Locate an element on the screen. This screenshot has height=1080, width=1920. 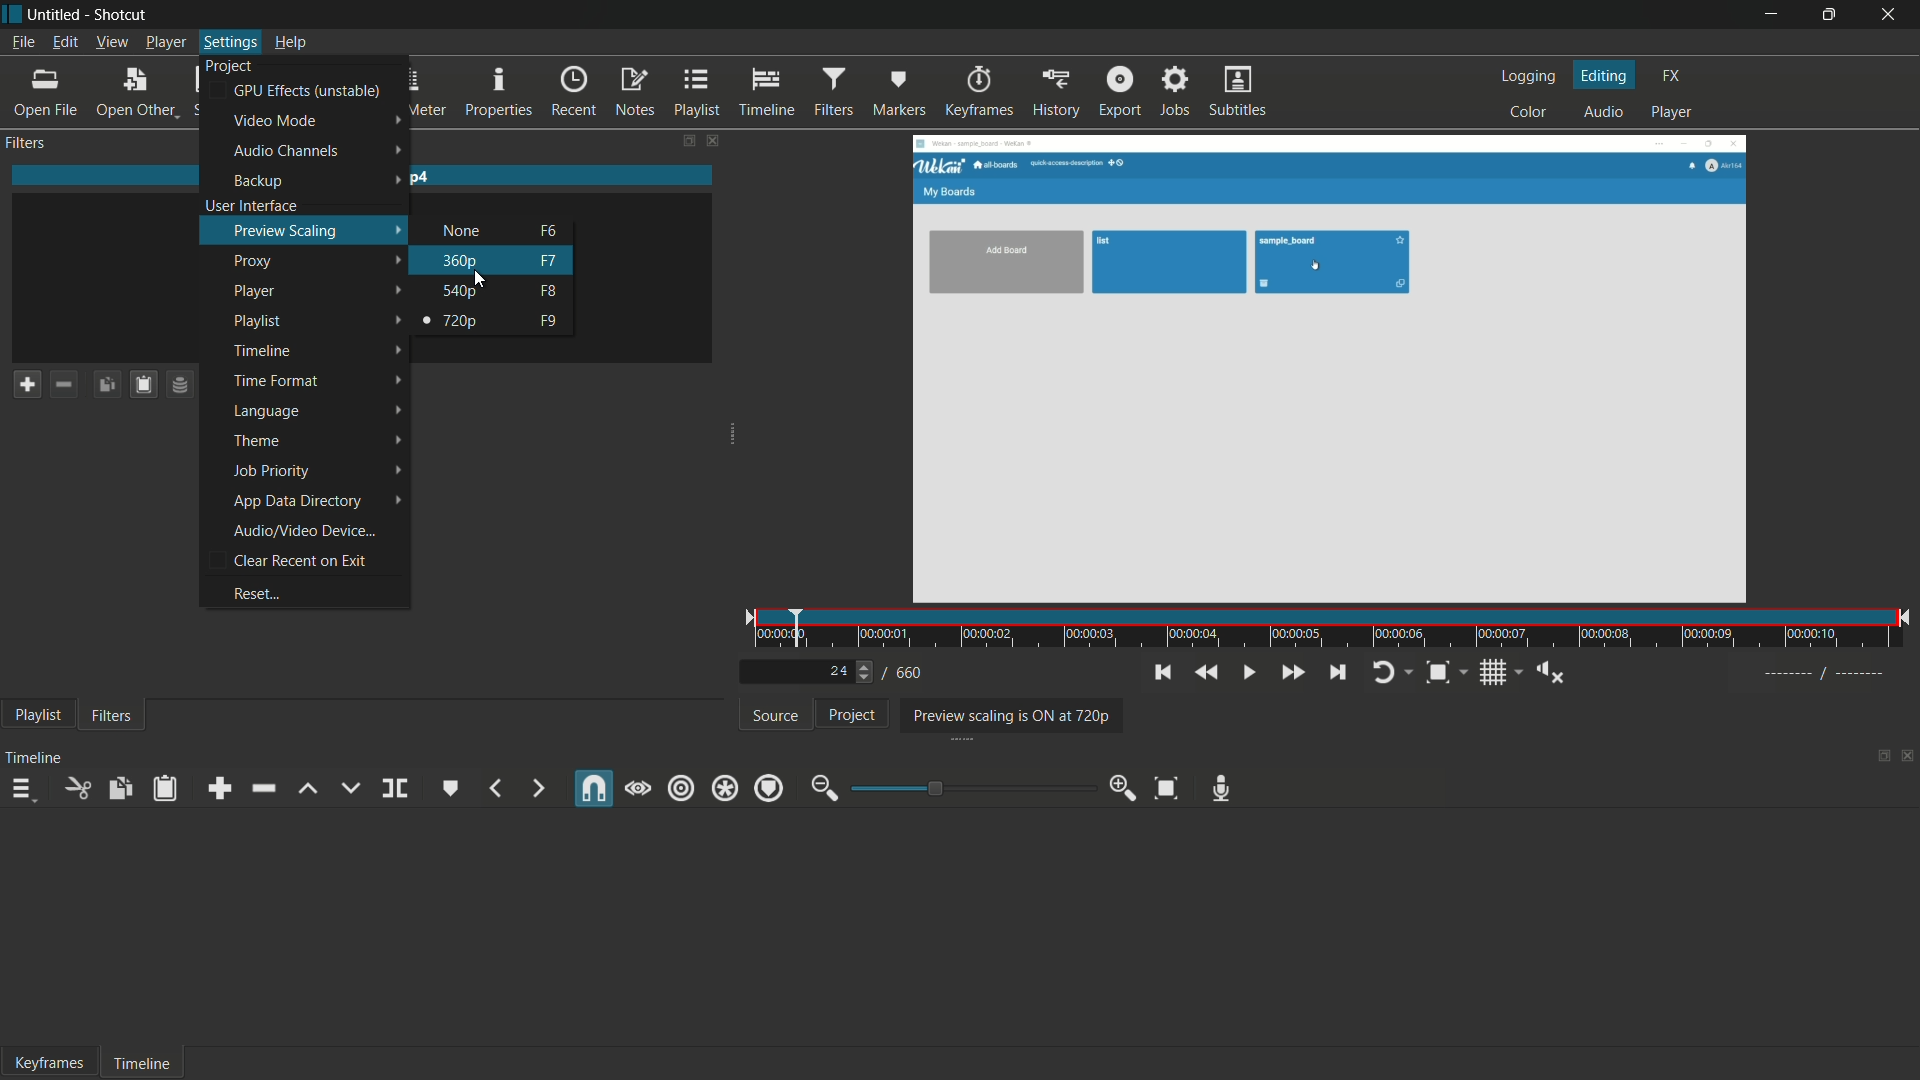
close app is located at coordinates (1891, 14).